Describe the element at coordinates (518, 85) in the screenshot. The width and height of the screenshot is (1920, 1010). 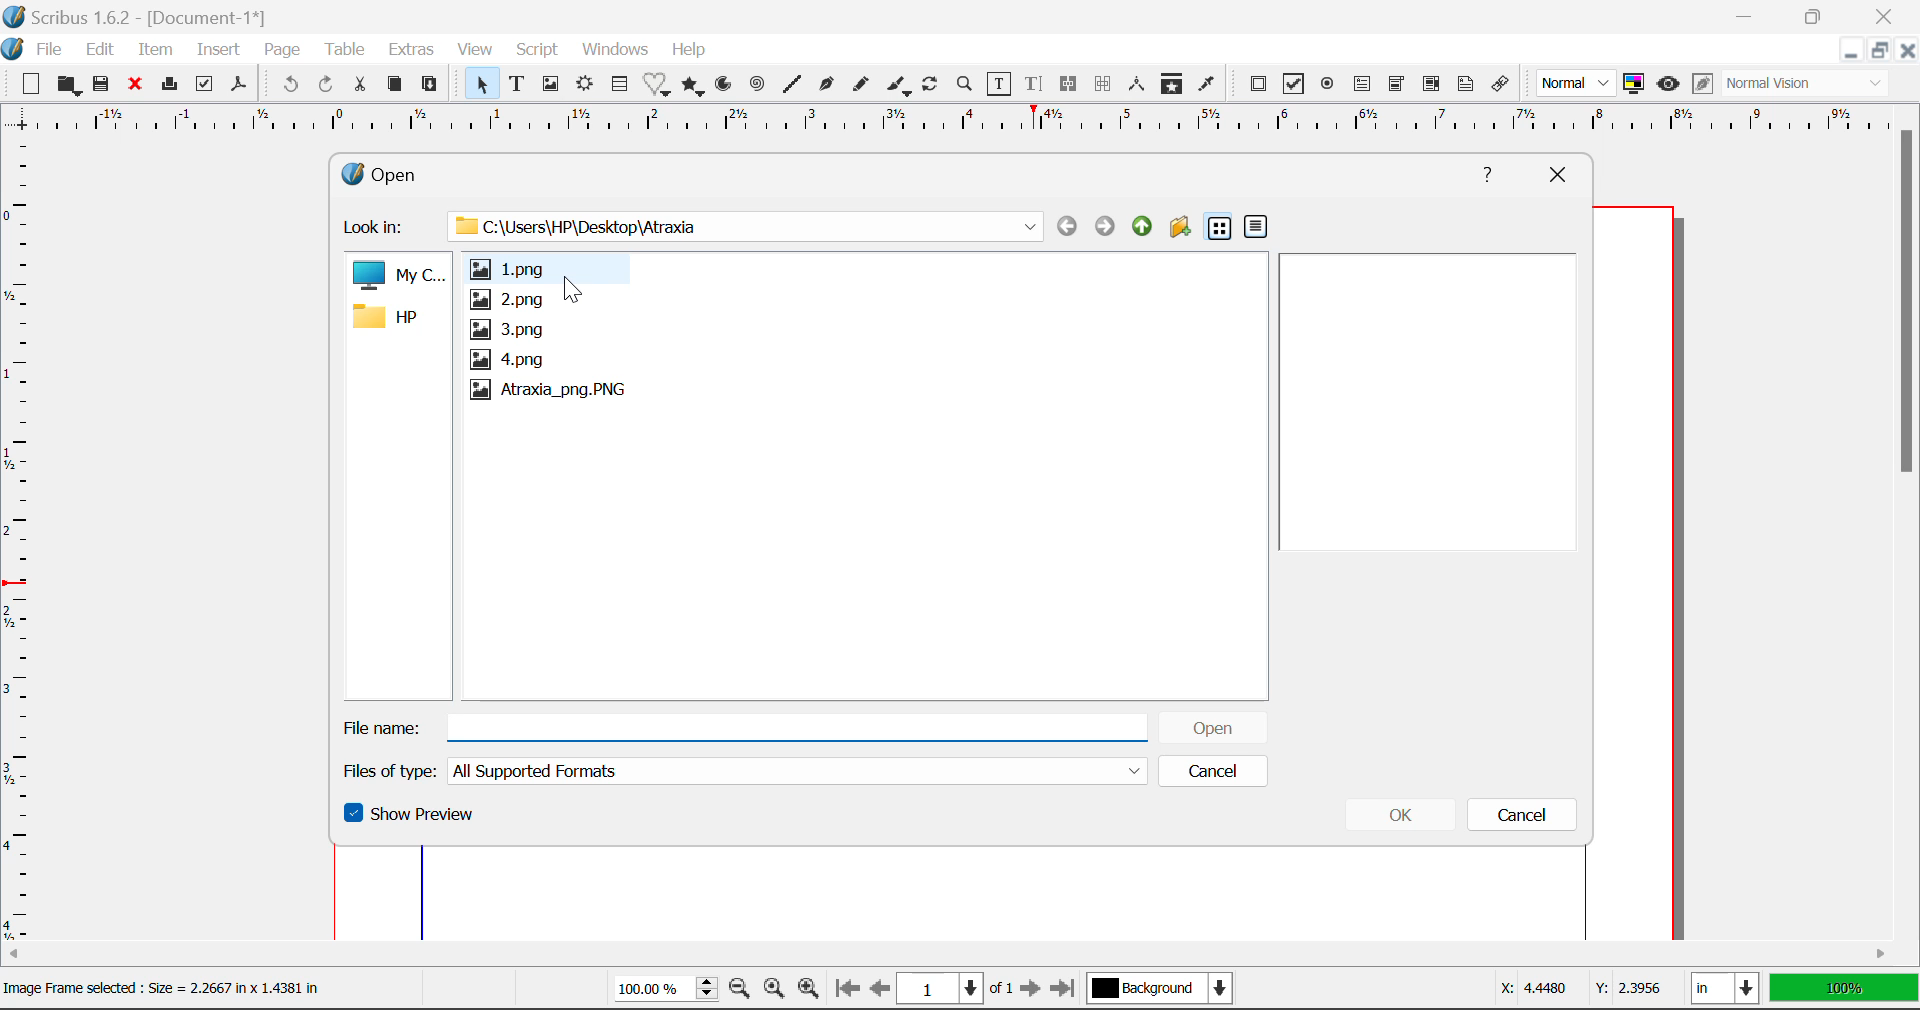
I see `Text Frames` at that location.